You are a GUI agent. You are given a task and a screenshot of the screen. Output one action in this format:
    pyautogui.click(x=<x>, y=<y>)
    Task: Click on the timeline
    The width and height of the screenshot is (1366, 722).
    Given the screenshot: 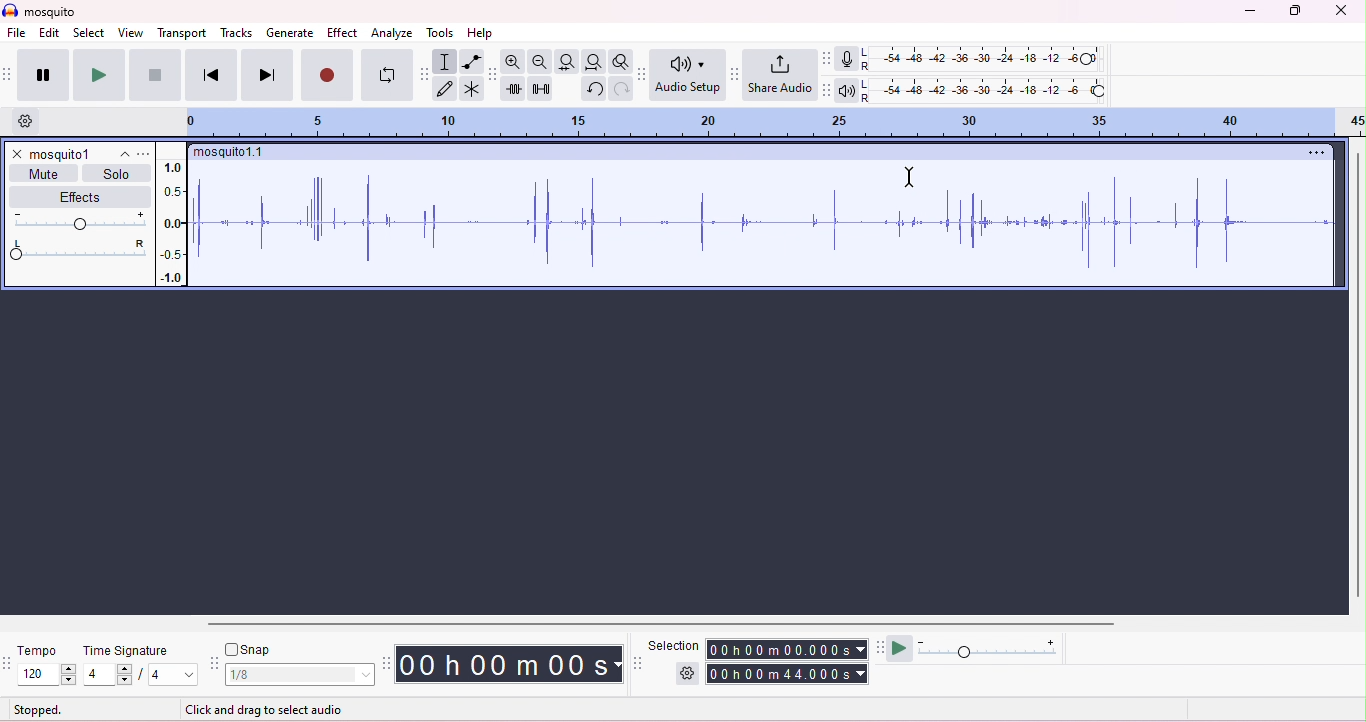 What is the action you would take?
    pyautogui.click(x=779, y=123)
    